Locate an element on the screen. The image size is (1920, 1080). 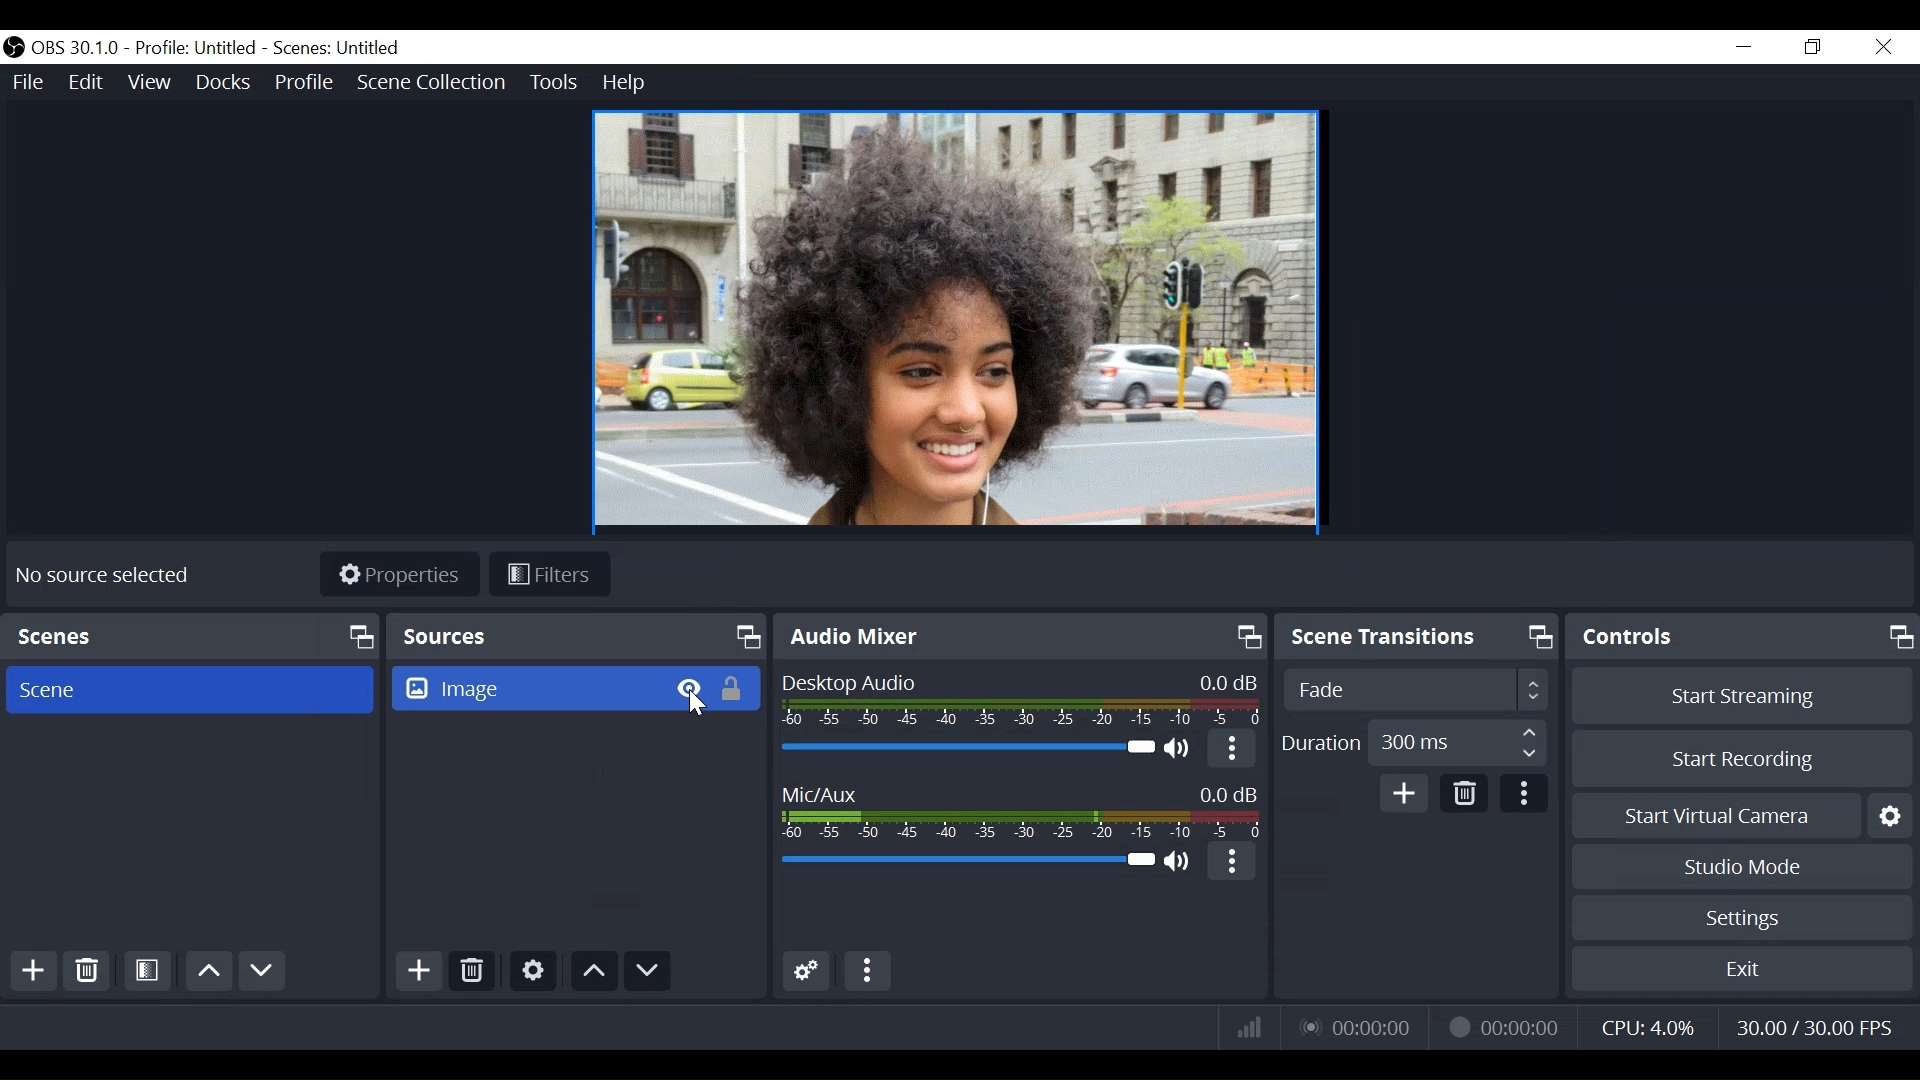
more Options is located at coordinates (1522, 795).